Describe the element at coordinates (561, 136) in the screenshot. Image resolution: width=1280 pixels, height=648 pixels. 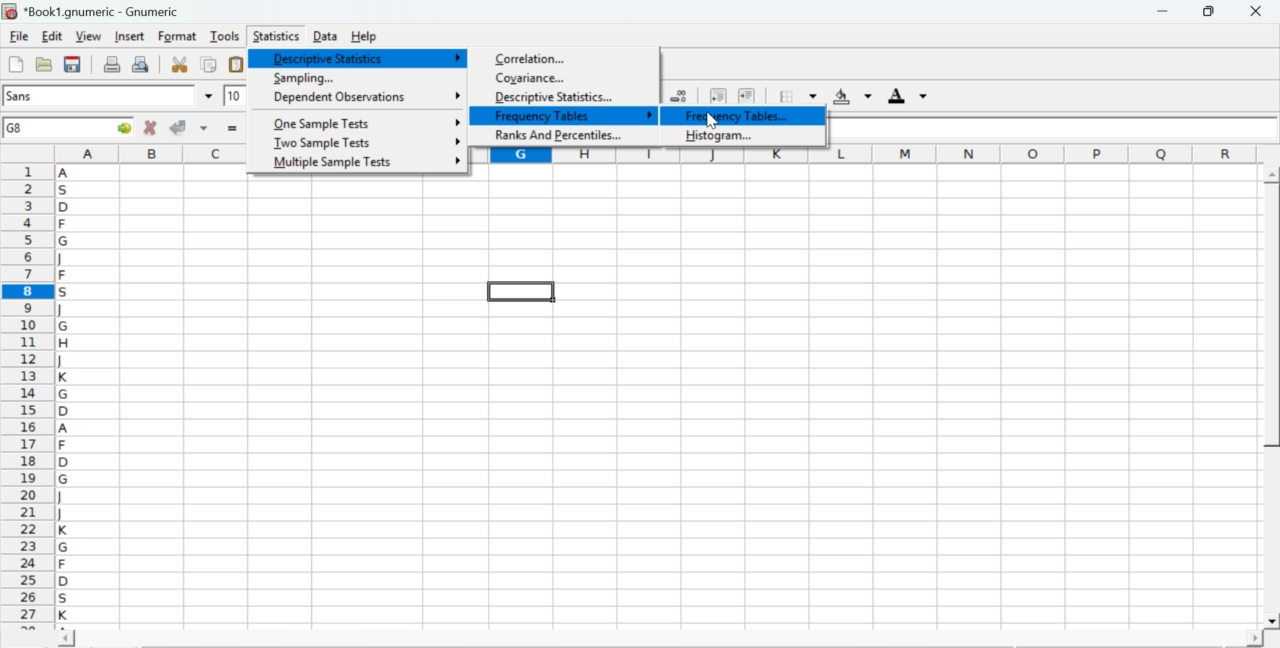
I see `ranks and percentiles...` at that location.